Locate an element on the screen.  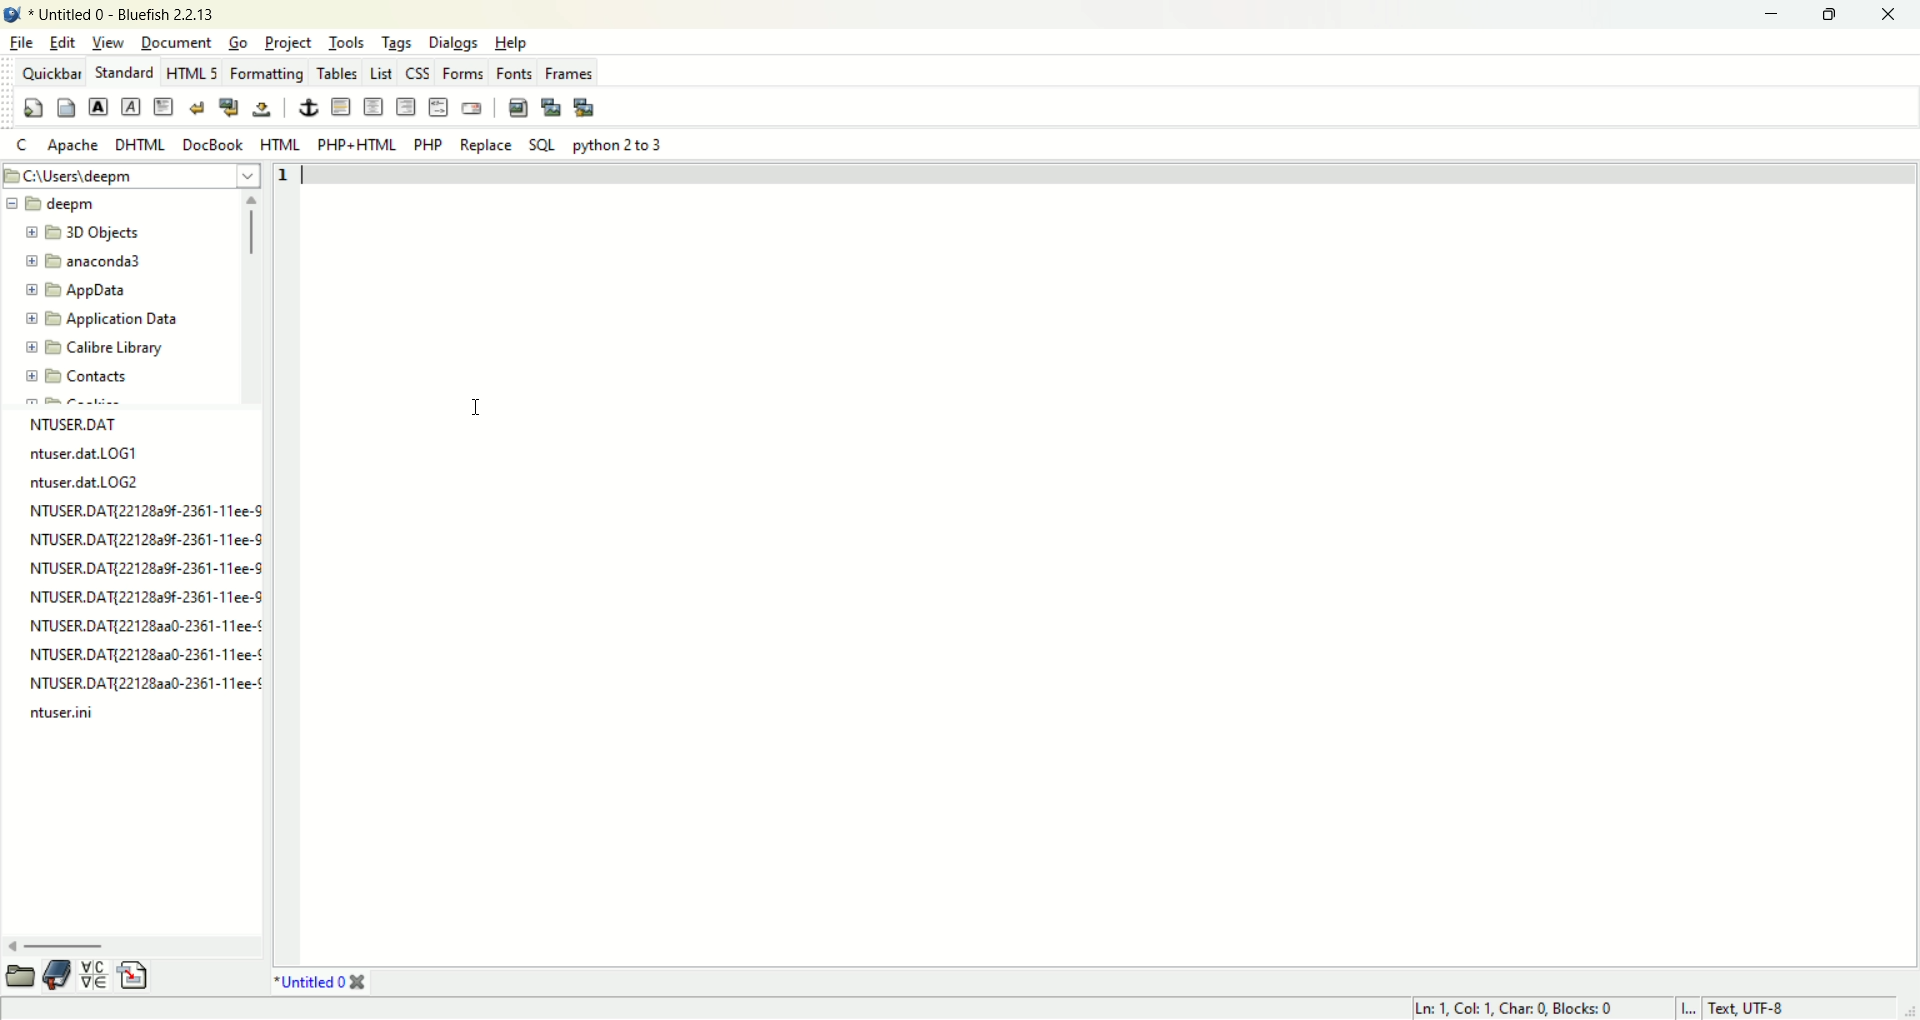
line number is located at coordinates (286, 176).